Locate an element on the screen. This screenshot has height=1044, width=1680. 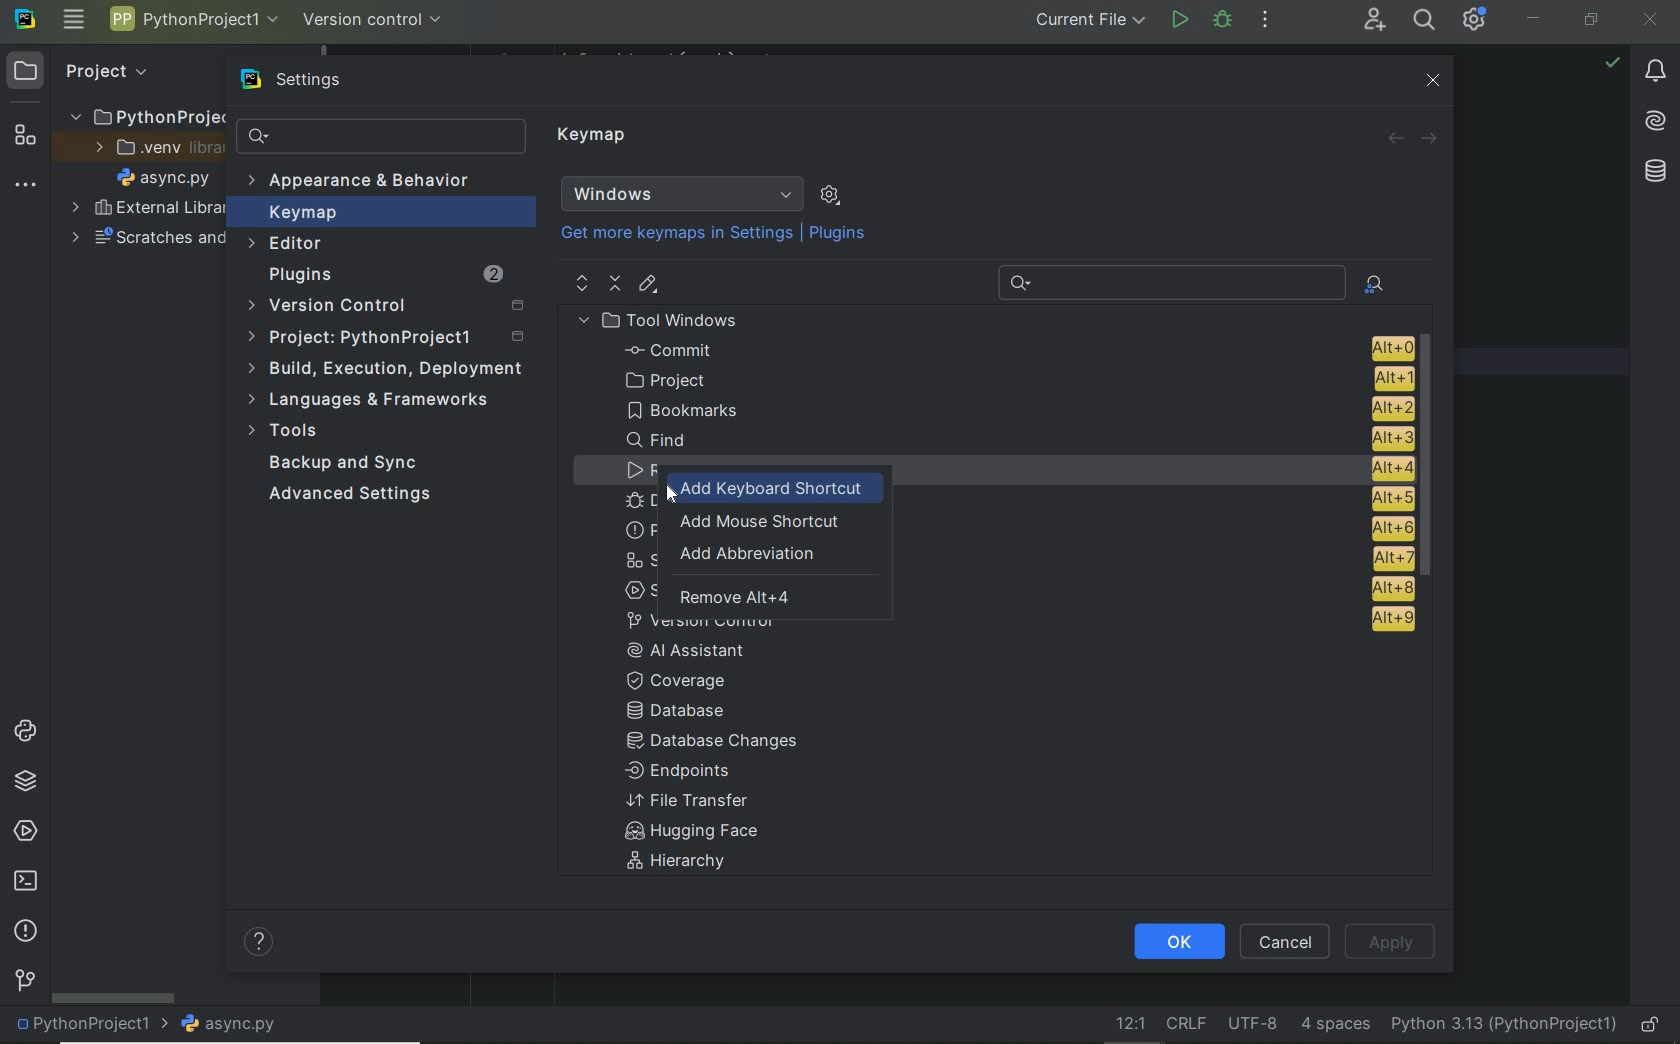
find actions by shortcut is located at coordinates (1374, 284).